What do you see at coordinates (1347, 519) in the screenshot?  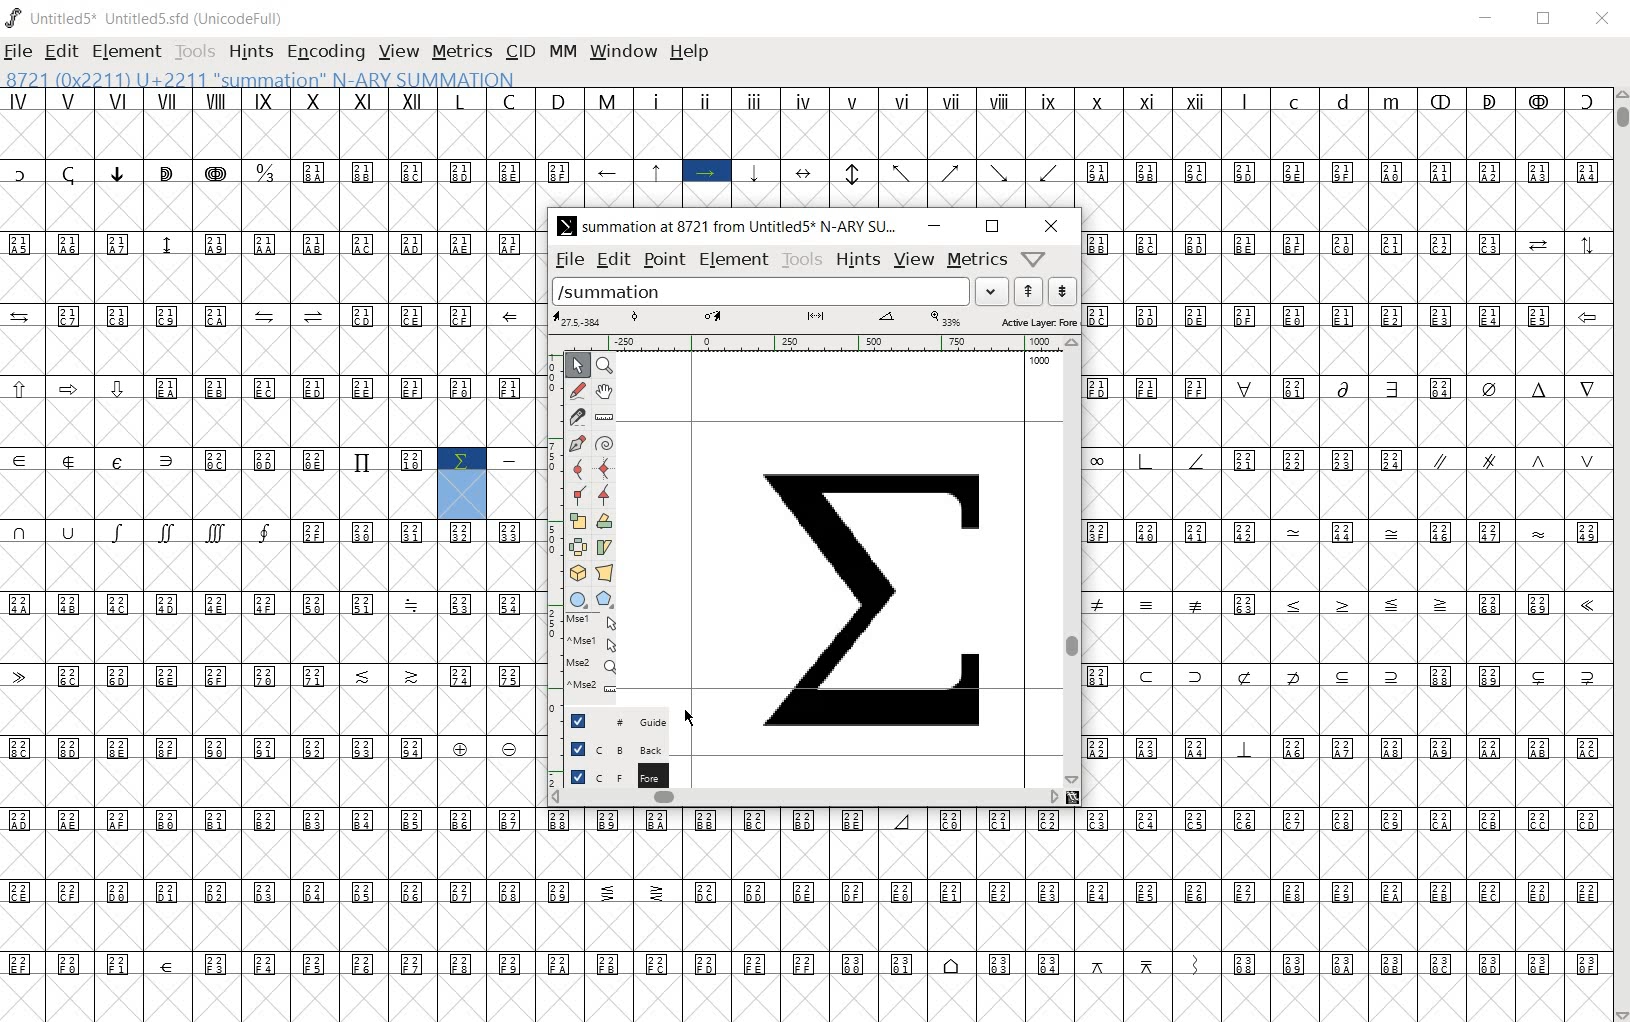 I see `glyph characters` at bounding box center [1347, 519].